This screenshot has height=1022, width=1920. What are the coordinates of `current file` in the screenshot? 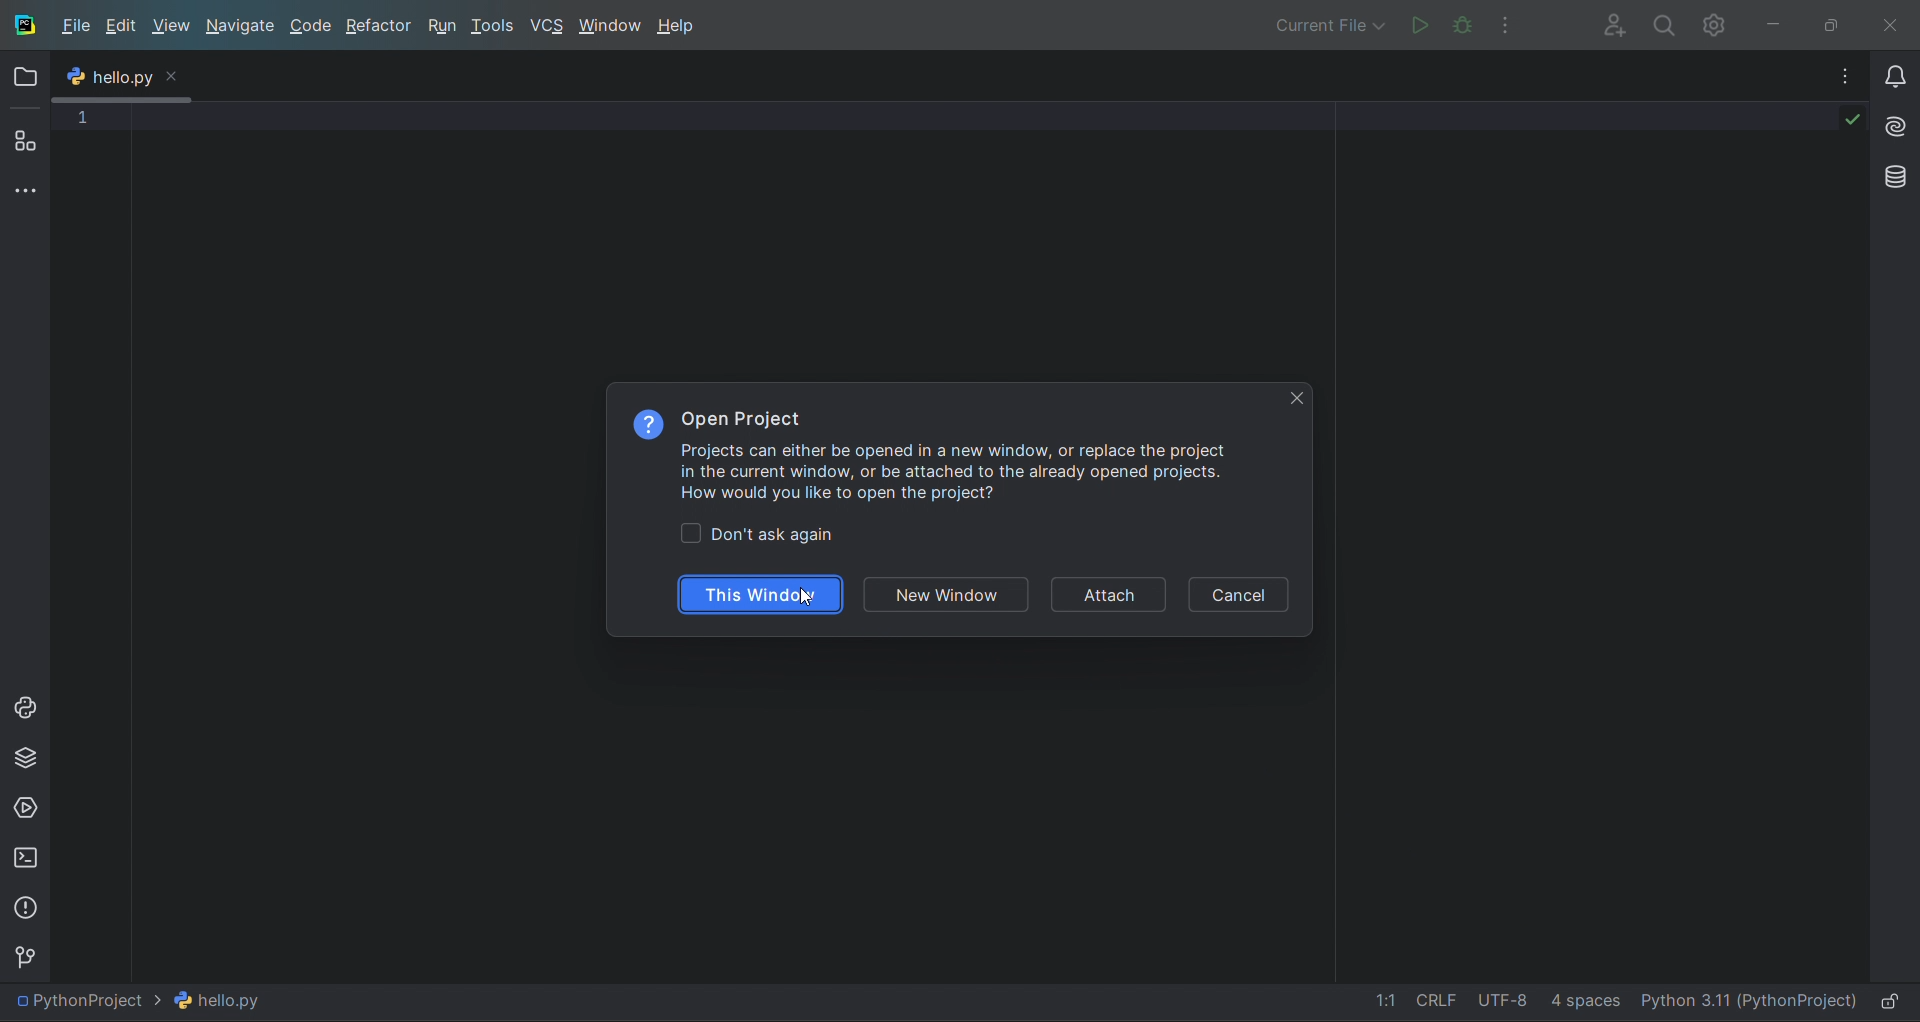 It's located at (149, 1001).